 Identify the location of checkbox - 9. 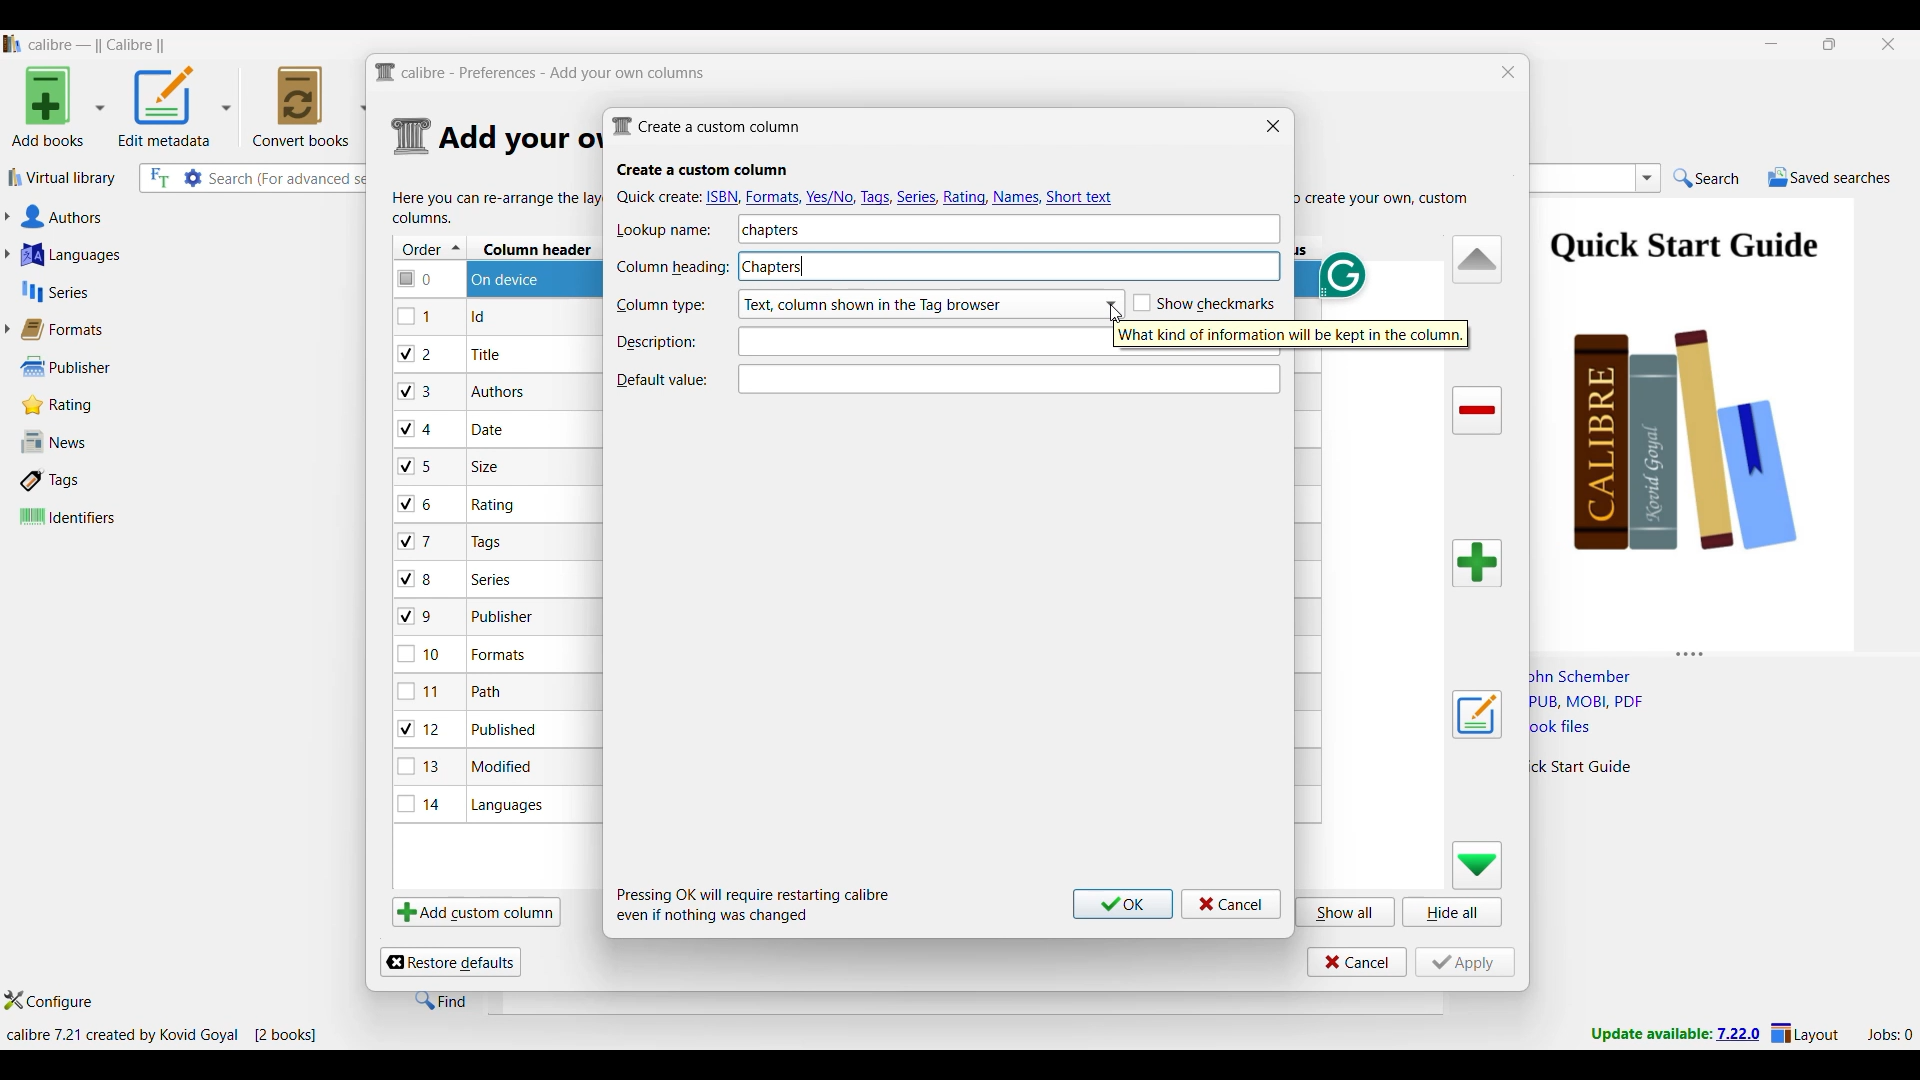
(416, 617).